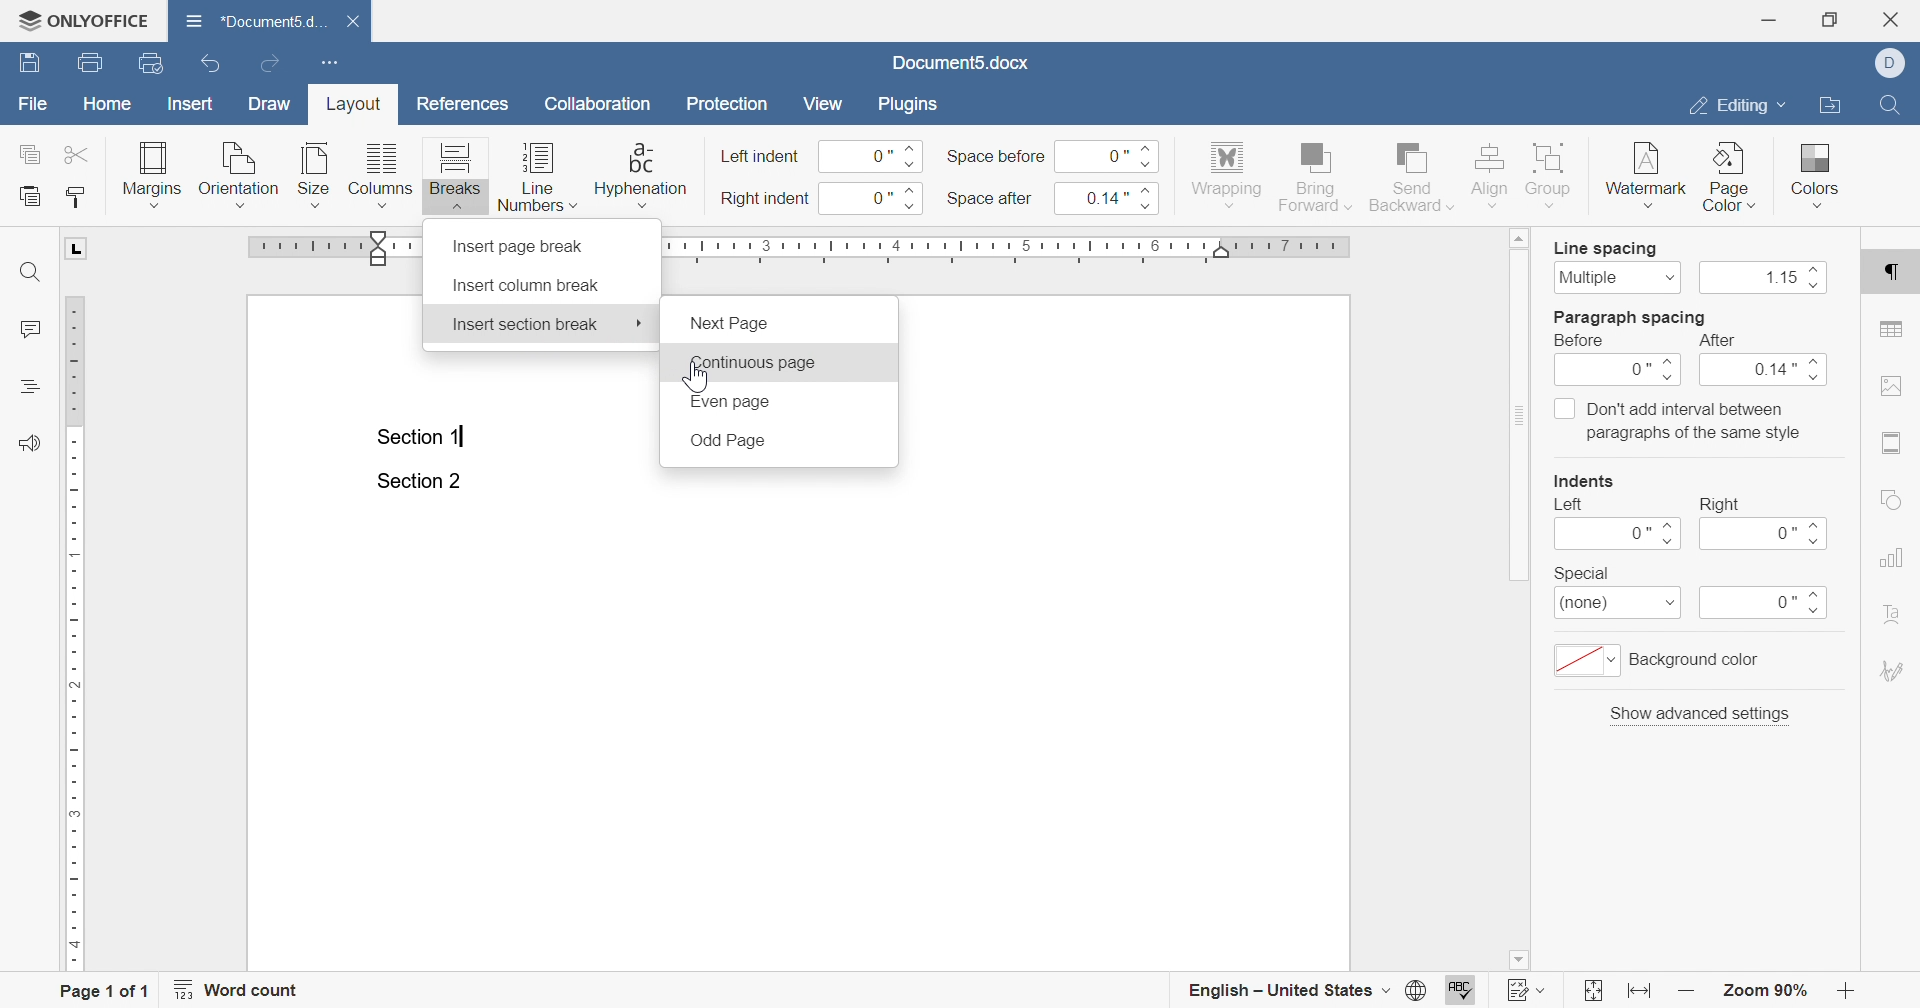 This screenshot has height=1008, width=1920. What do you see at coordinates (1889, 557) in the screenshot?
I see `chart settings` at bounding box center [1889, 557].